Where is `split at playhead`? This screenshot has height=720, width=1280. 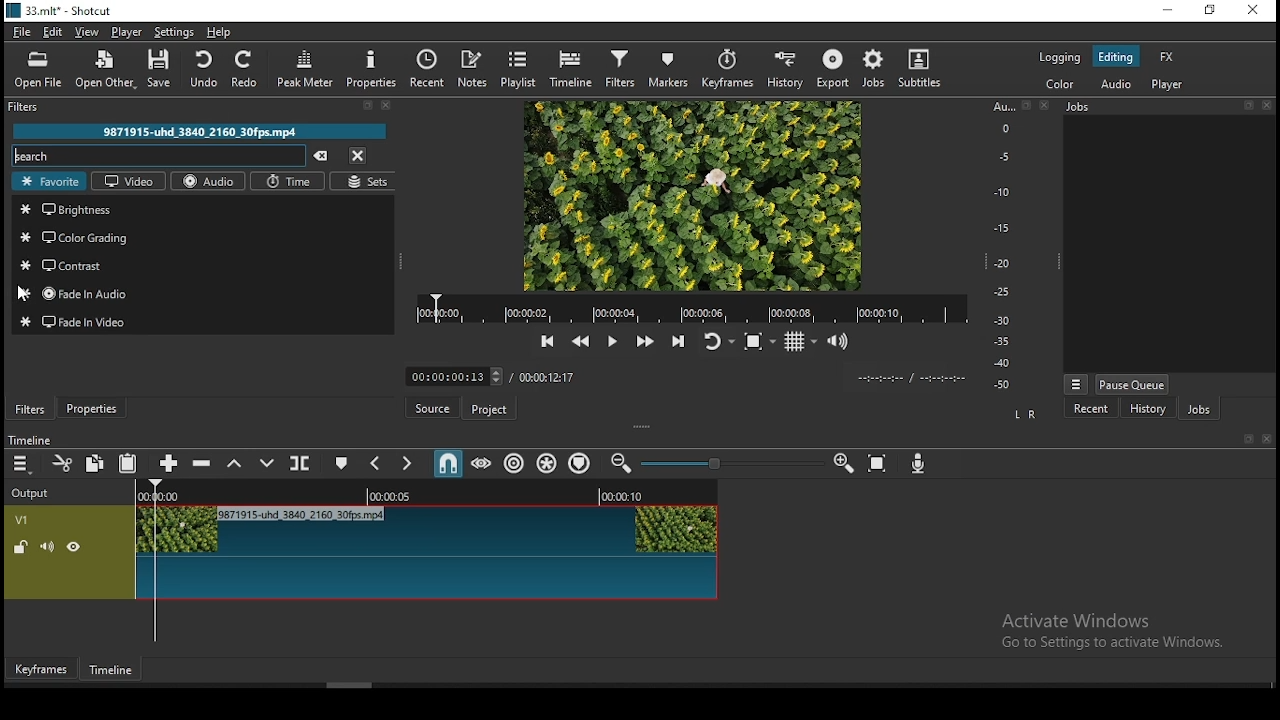 split at playhead is located at coordinates (303, 462).